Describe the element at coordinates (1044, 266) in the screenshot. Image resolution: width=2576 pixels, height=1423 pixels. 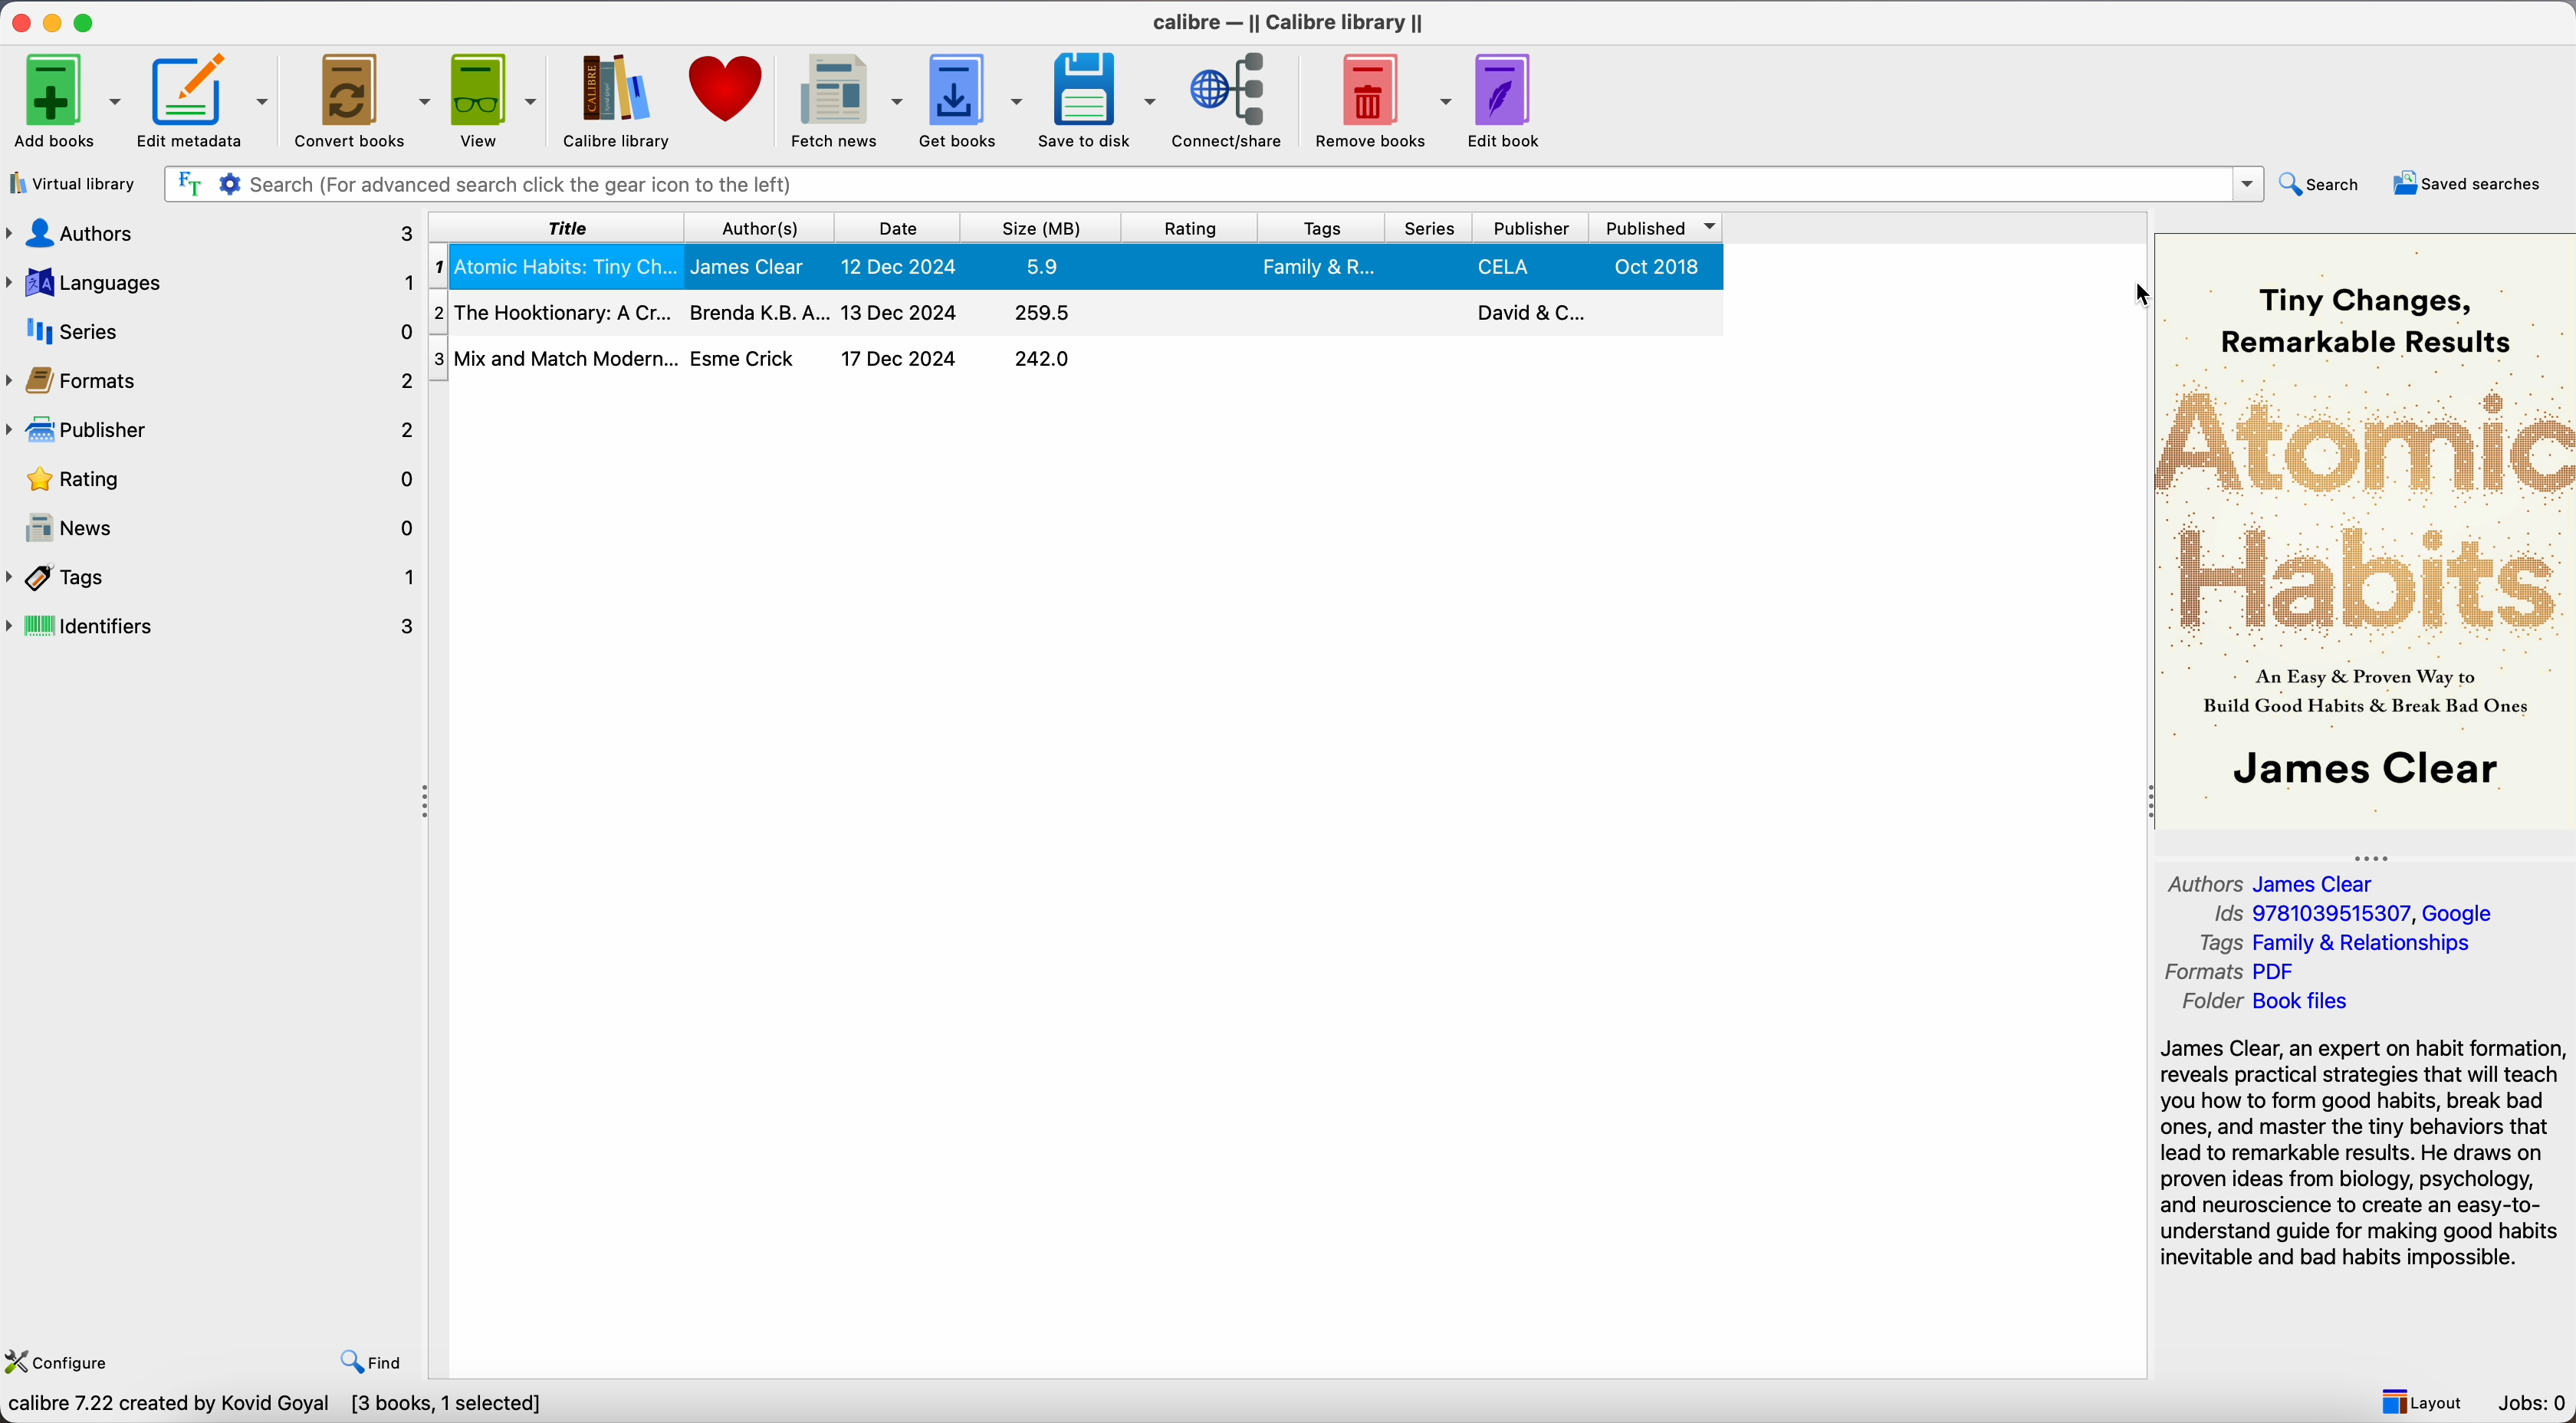
I see `5.9` at that location.